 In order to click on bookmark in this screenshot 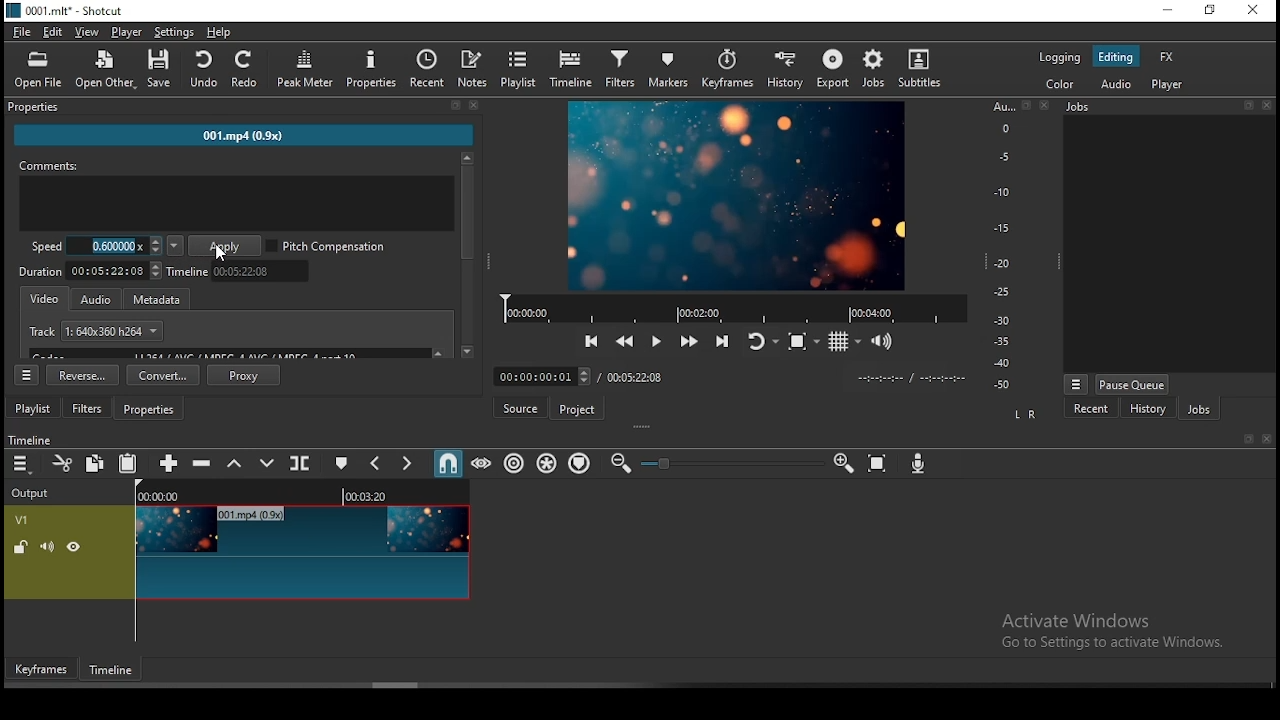, I will do `click(1243, 439)`.